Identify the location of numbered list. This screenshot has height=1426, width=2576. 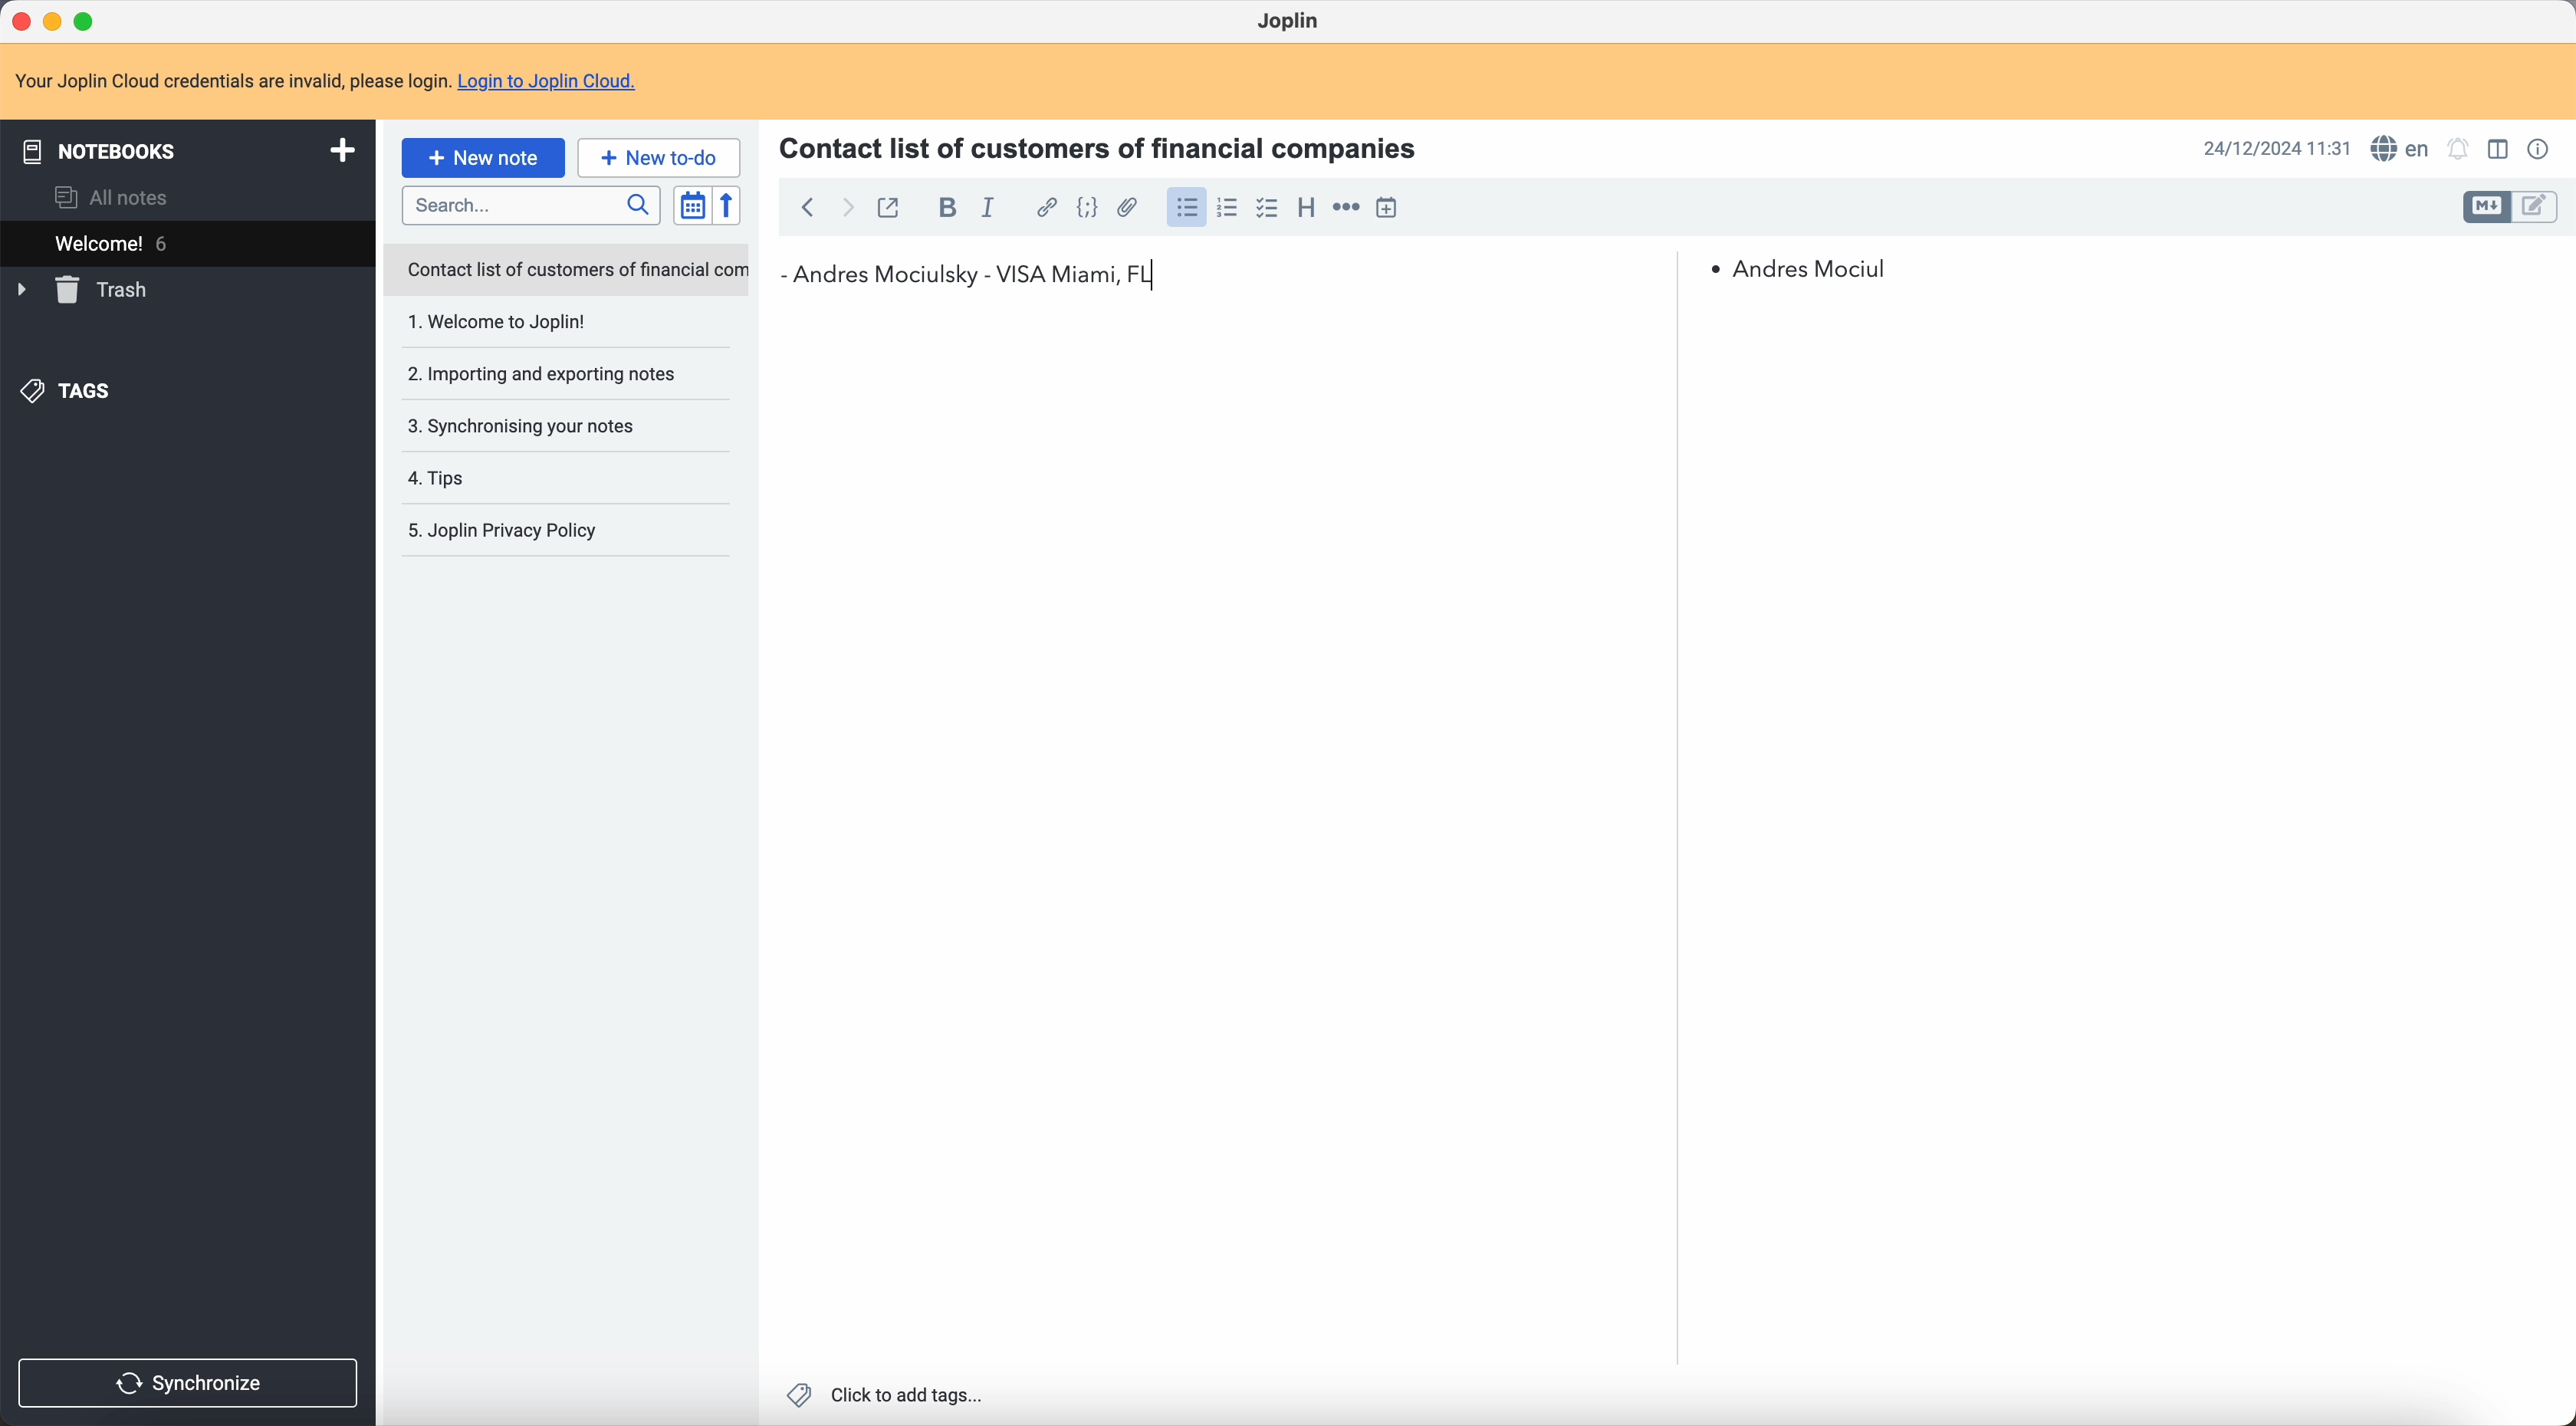
(1230, 207).